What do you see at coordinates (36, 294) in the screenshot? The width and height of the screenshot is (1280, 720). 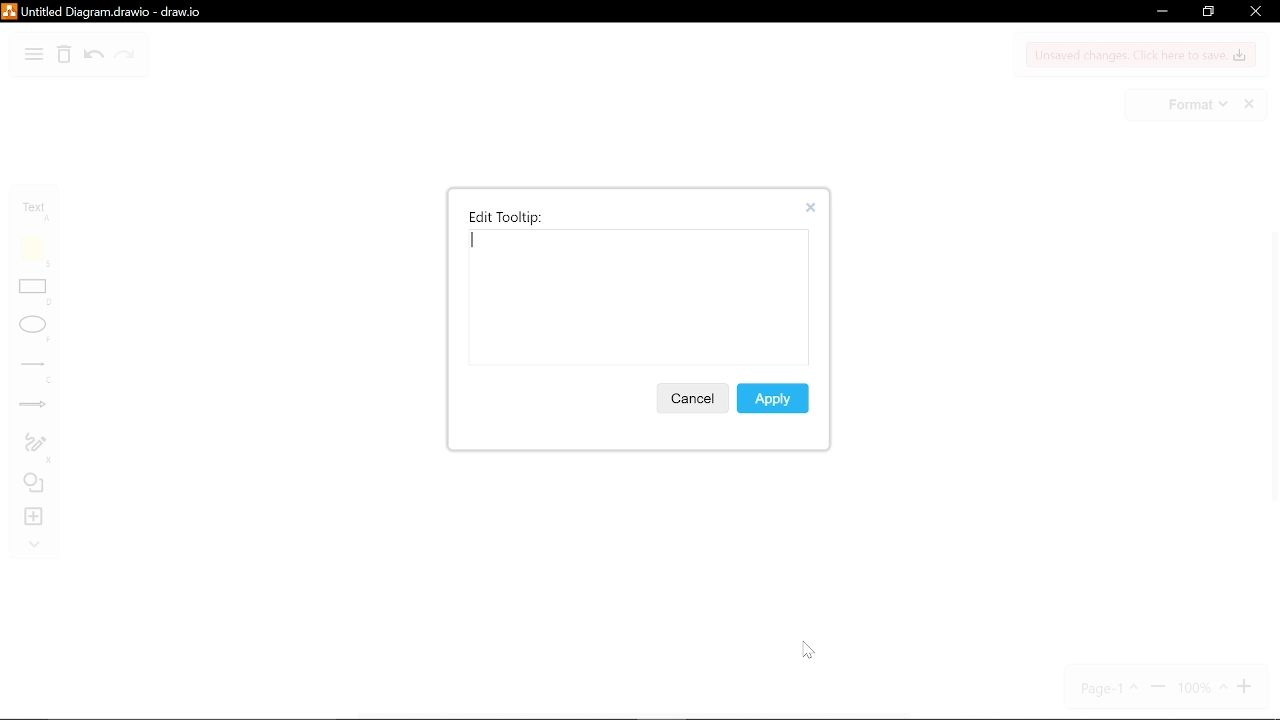 I see `rectangle` at bounding box center [36, 294].